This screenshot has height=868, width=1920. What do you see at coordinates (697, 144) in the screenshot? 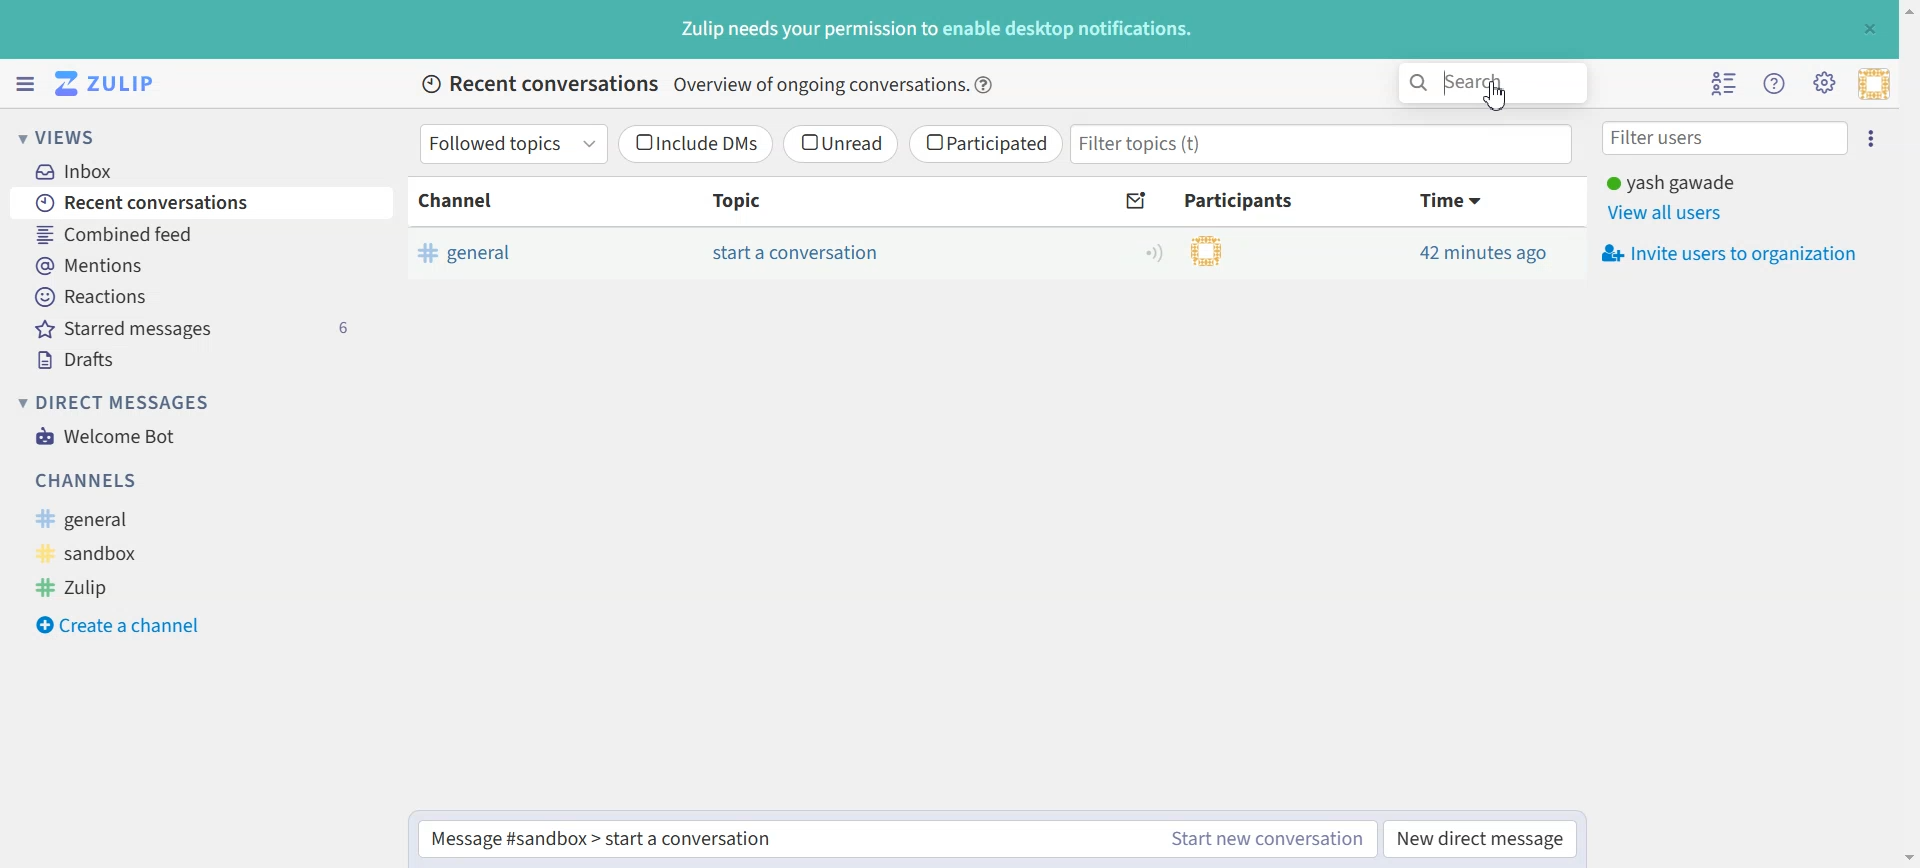
I see `Include DMs` at bounding box center [697, 144].